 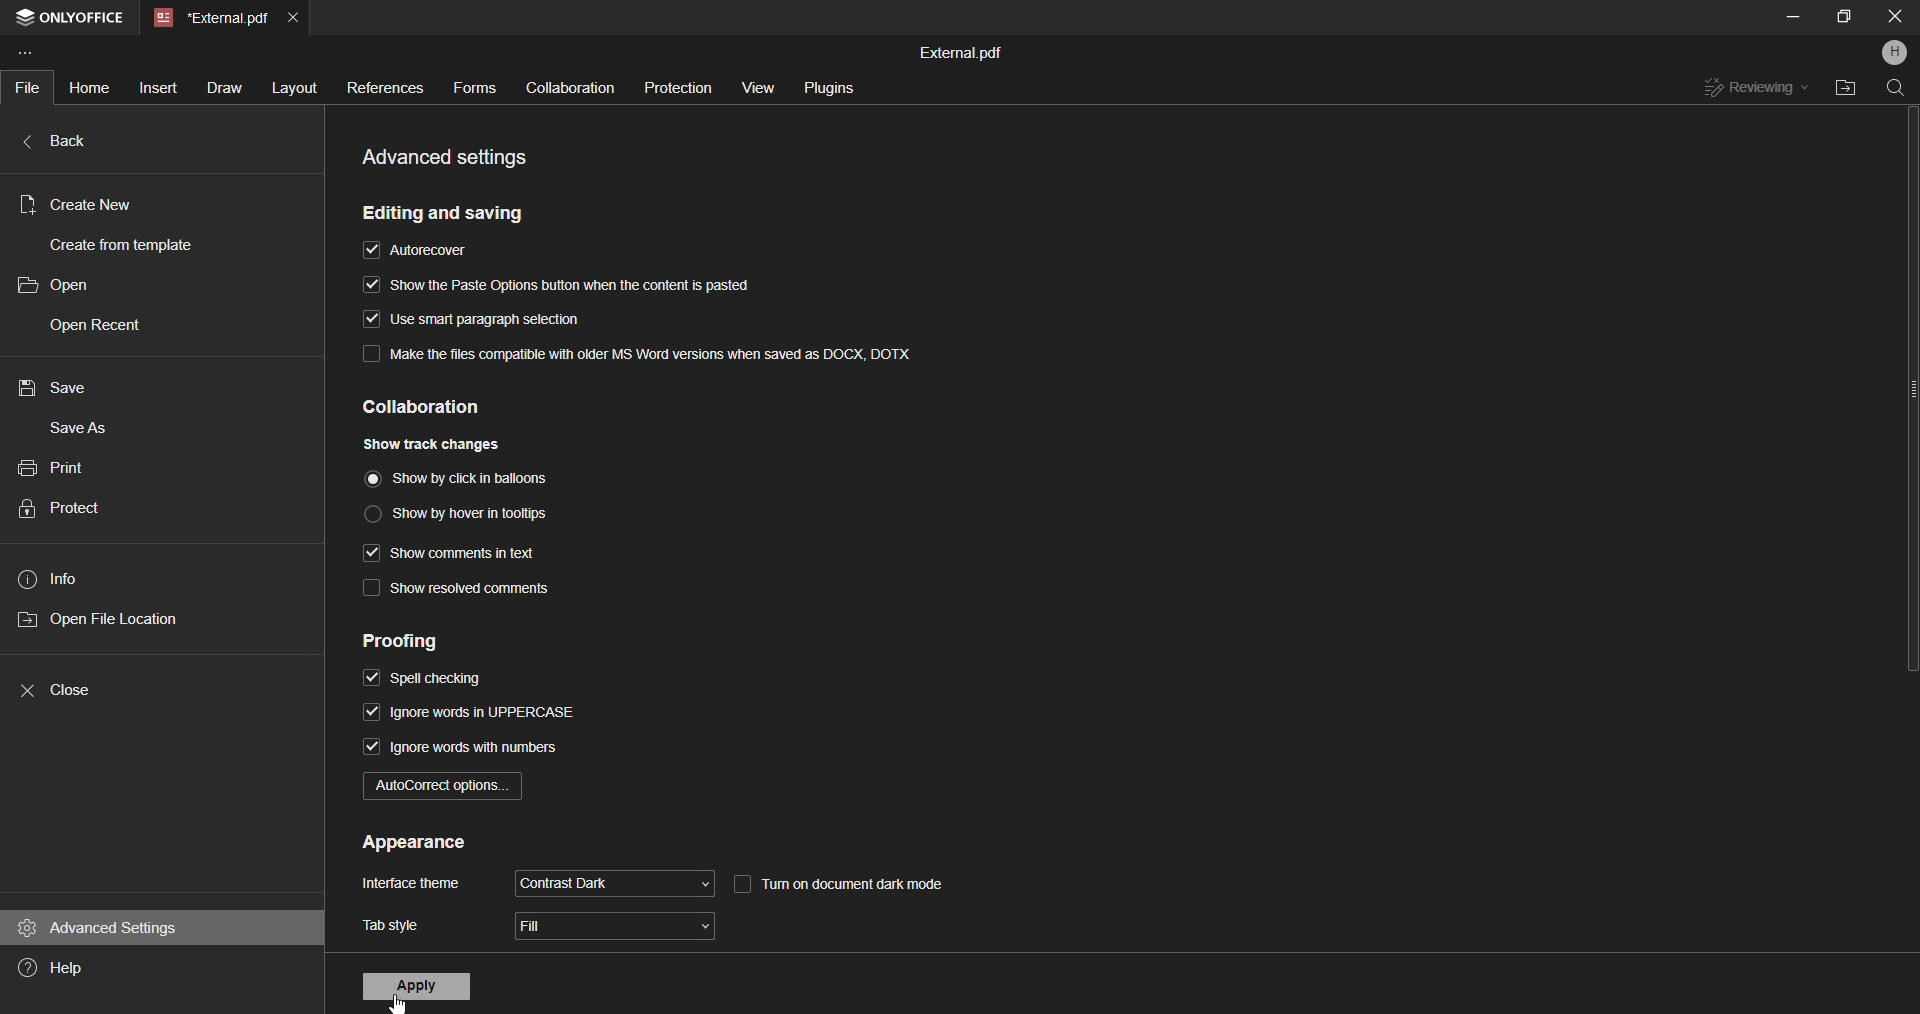 What do you see at coordinates (474, 86) in the screenshot?
I see `Forms` at bounding box center [474, 86].